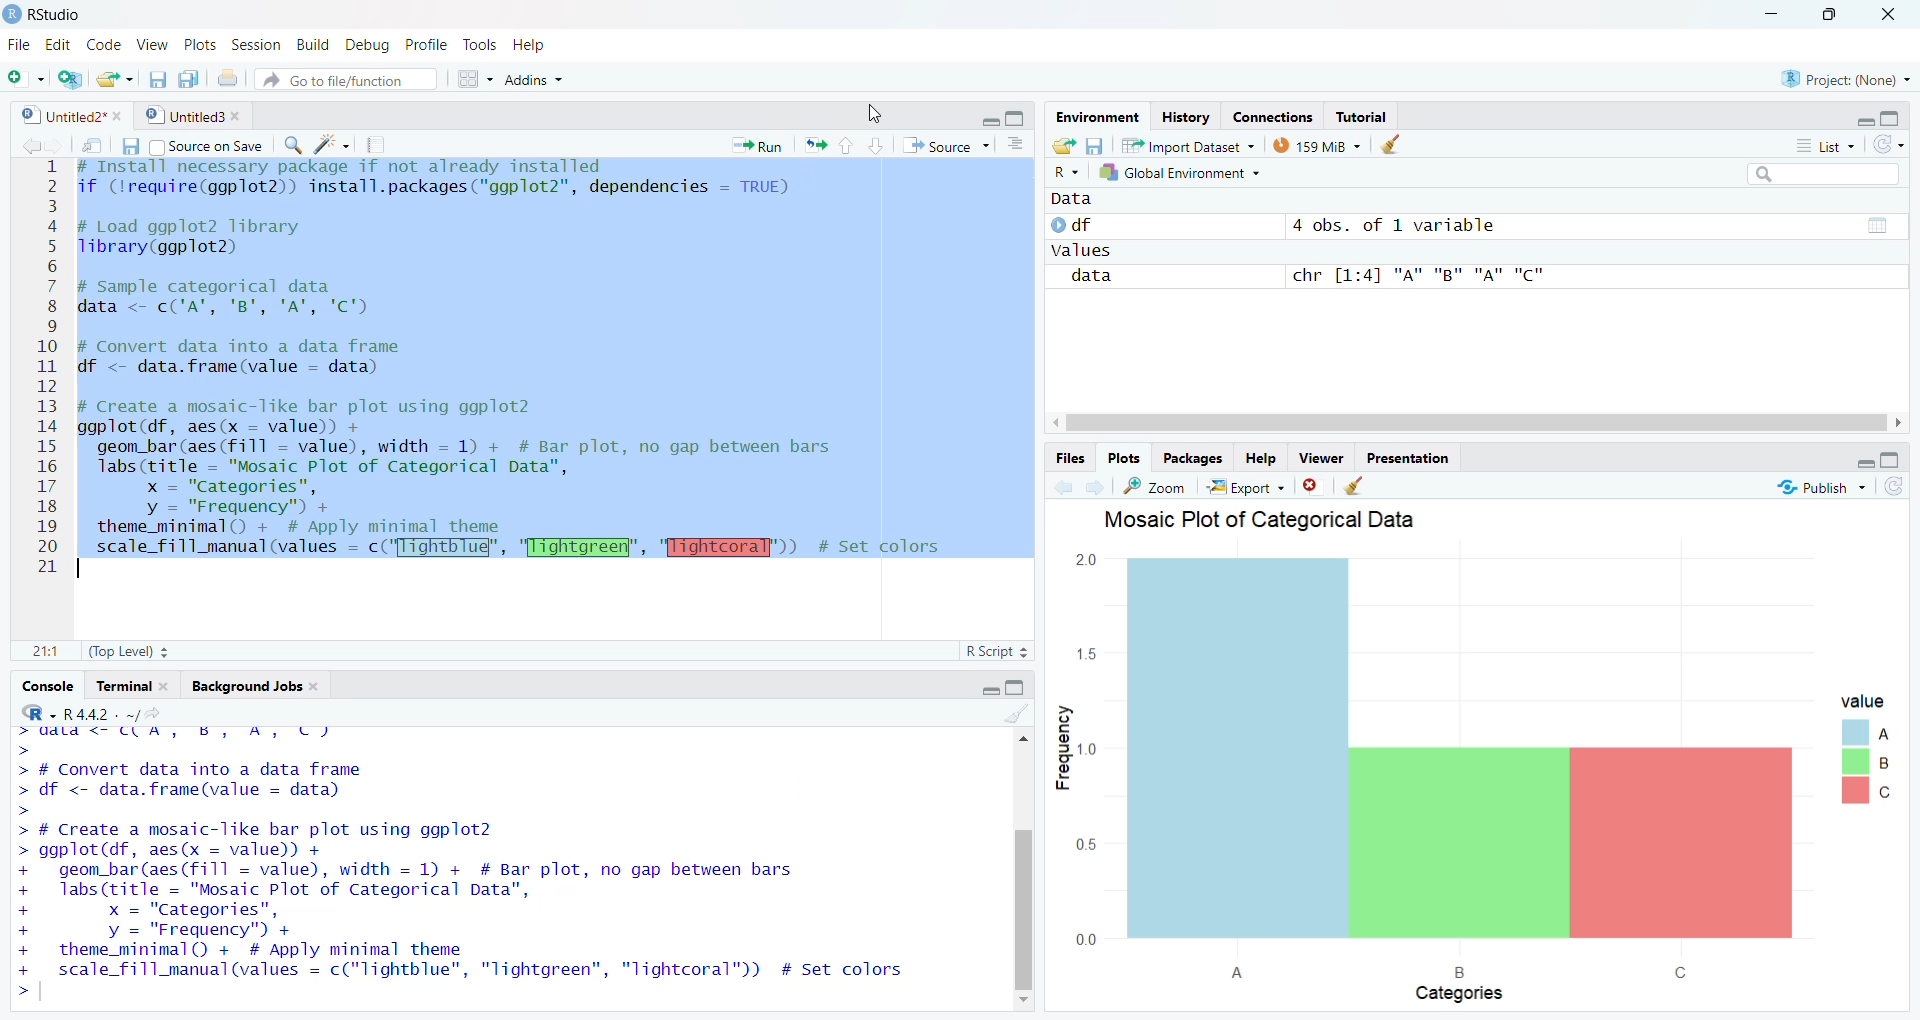  Describe the element at coordinates (1406, 459) in the screenshot. I see `Presentation` at that location.